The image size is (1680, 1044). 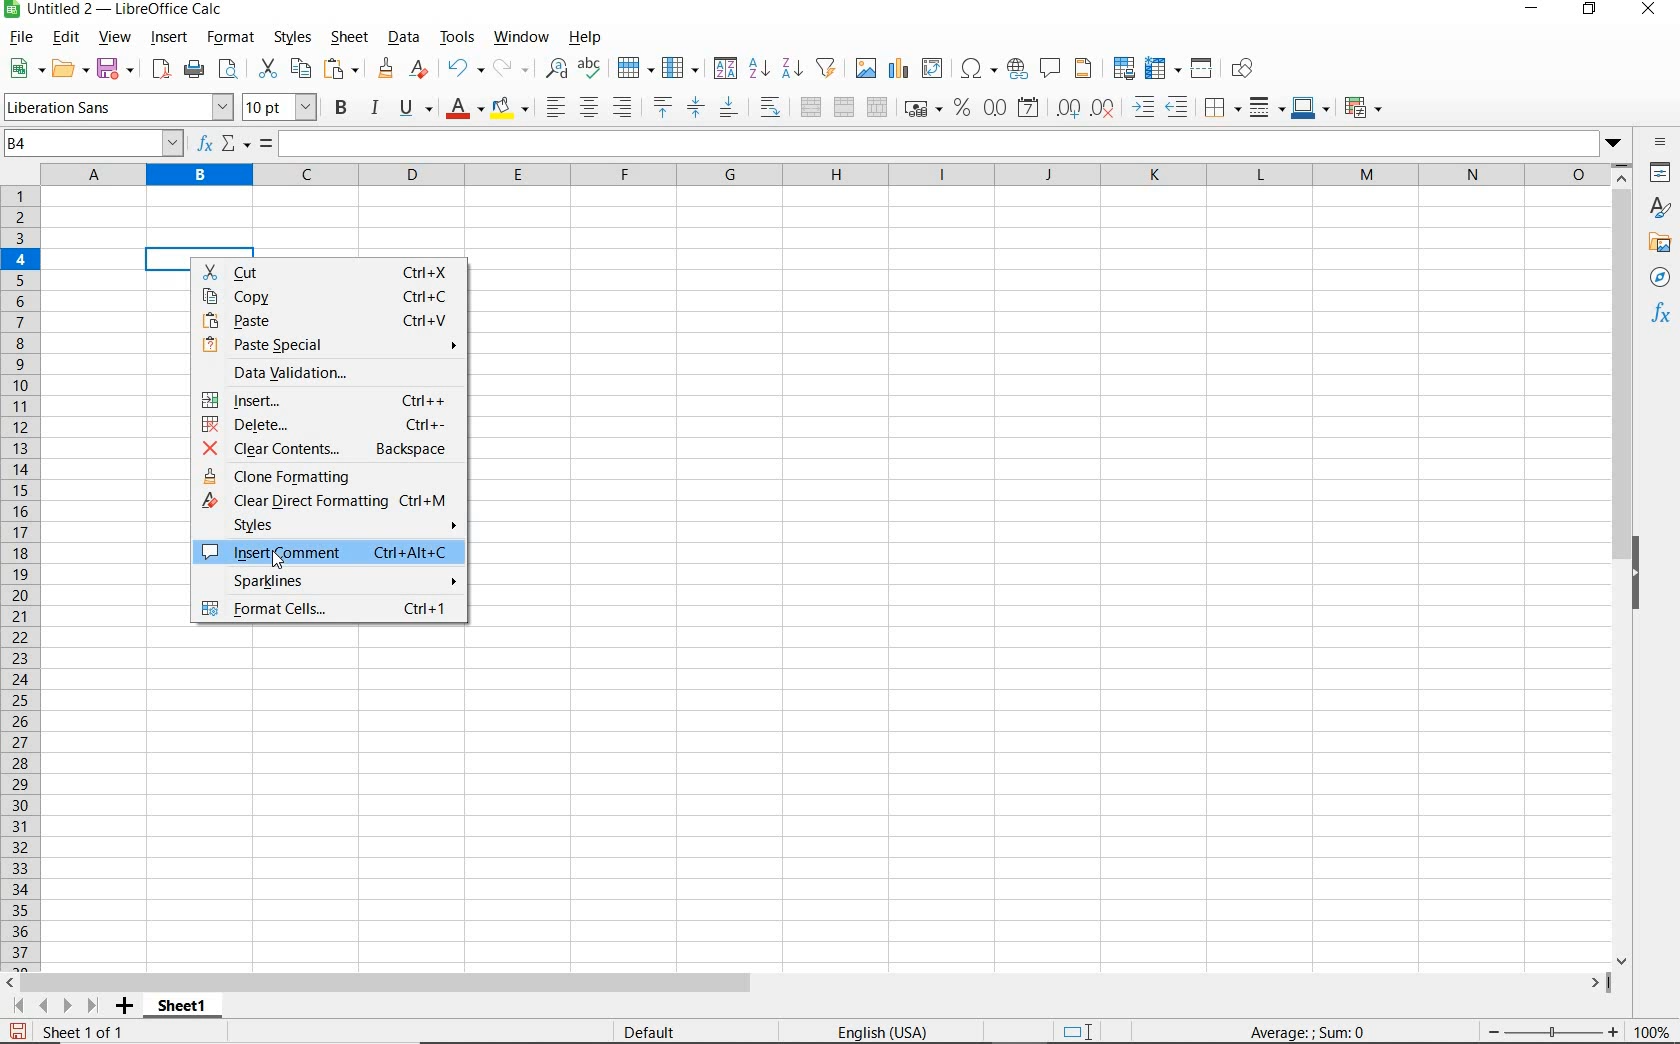 What do you see at coordinates (1085, 69) in the screenshot?
I see `headers and footers` at bounding box center [1085, 69].